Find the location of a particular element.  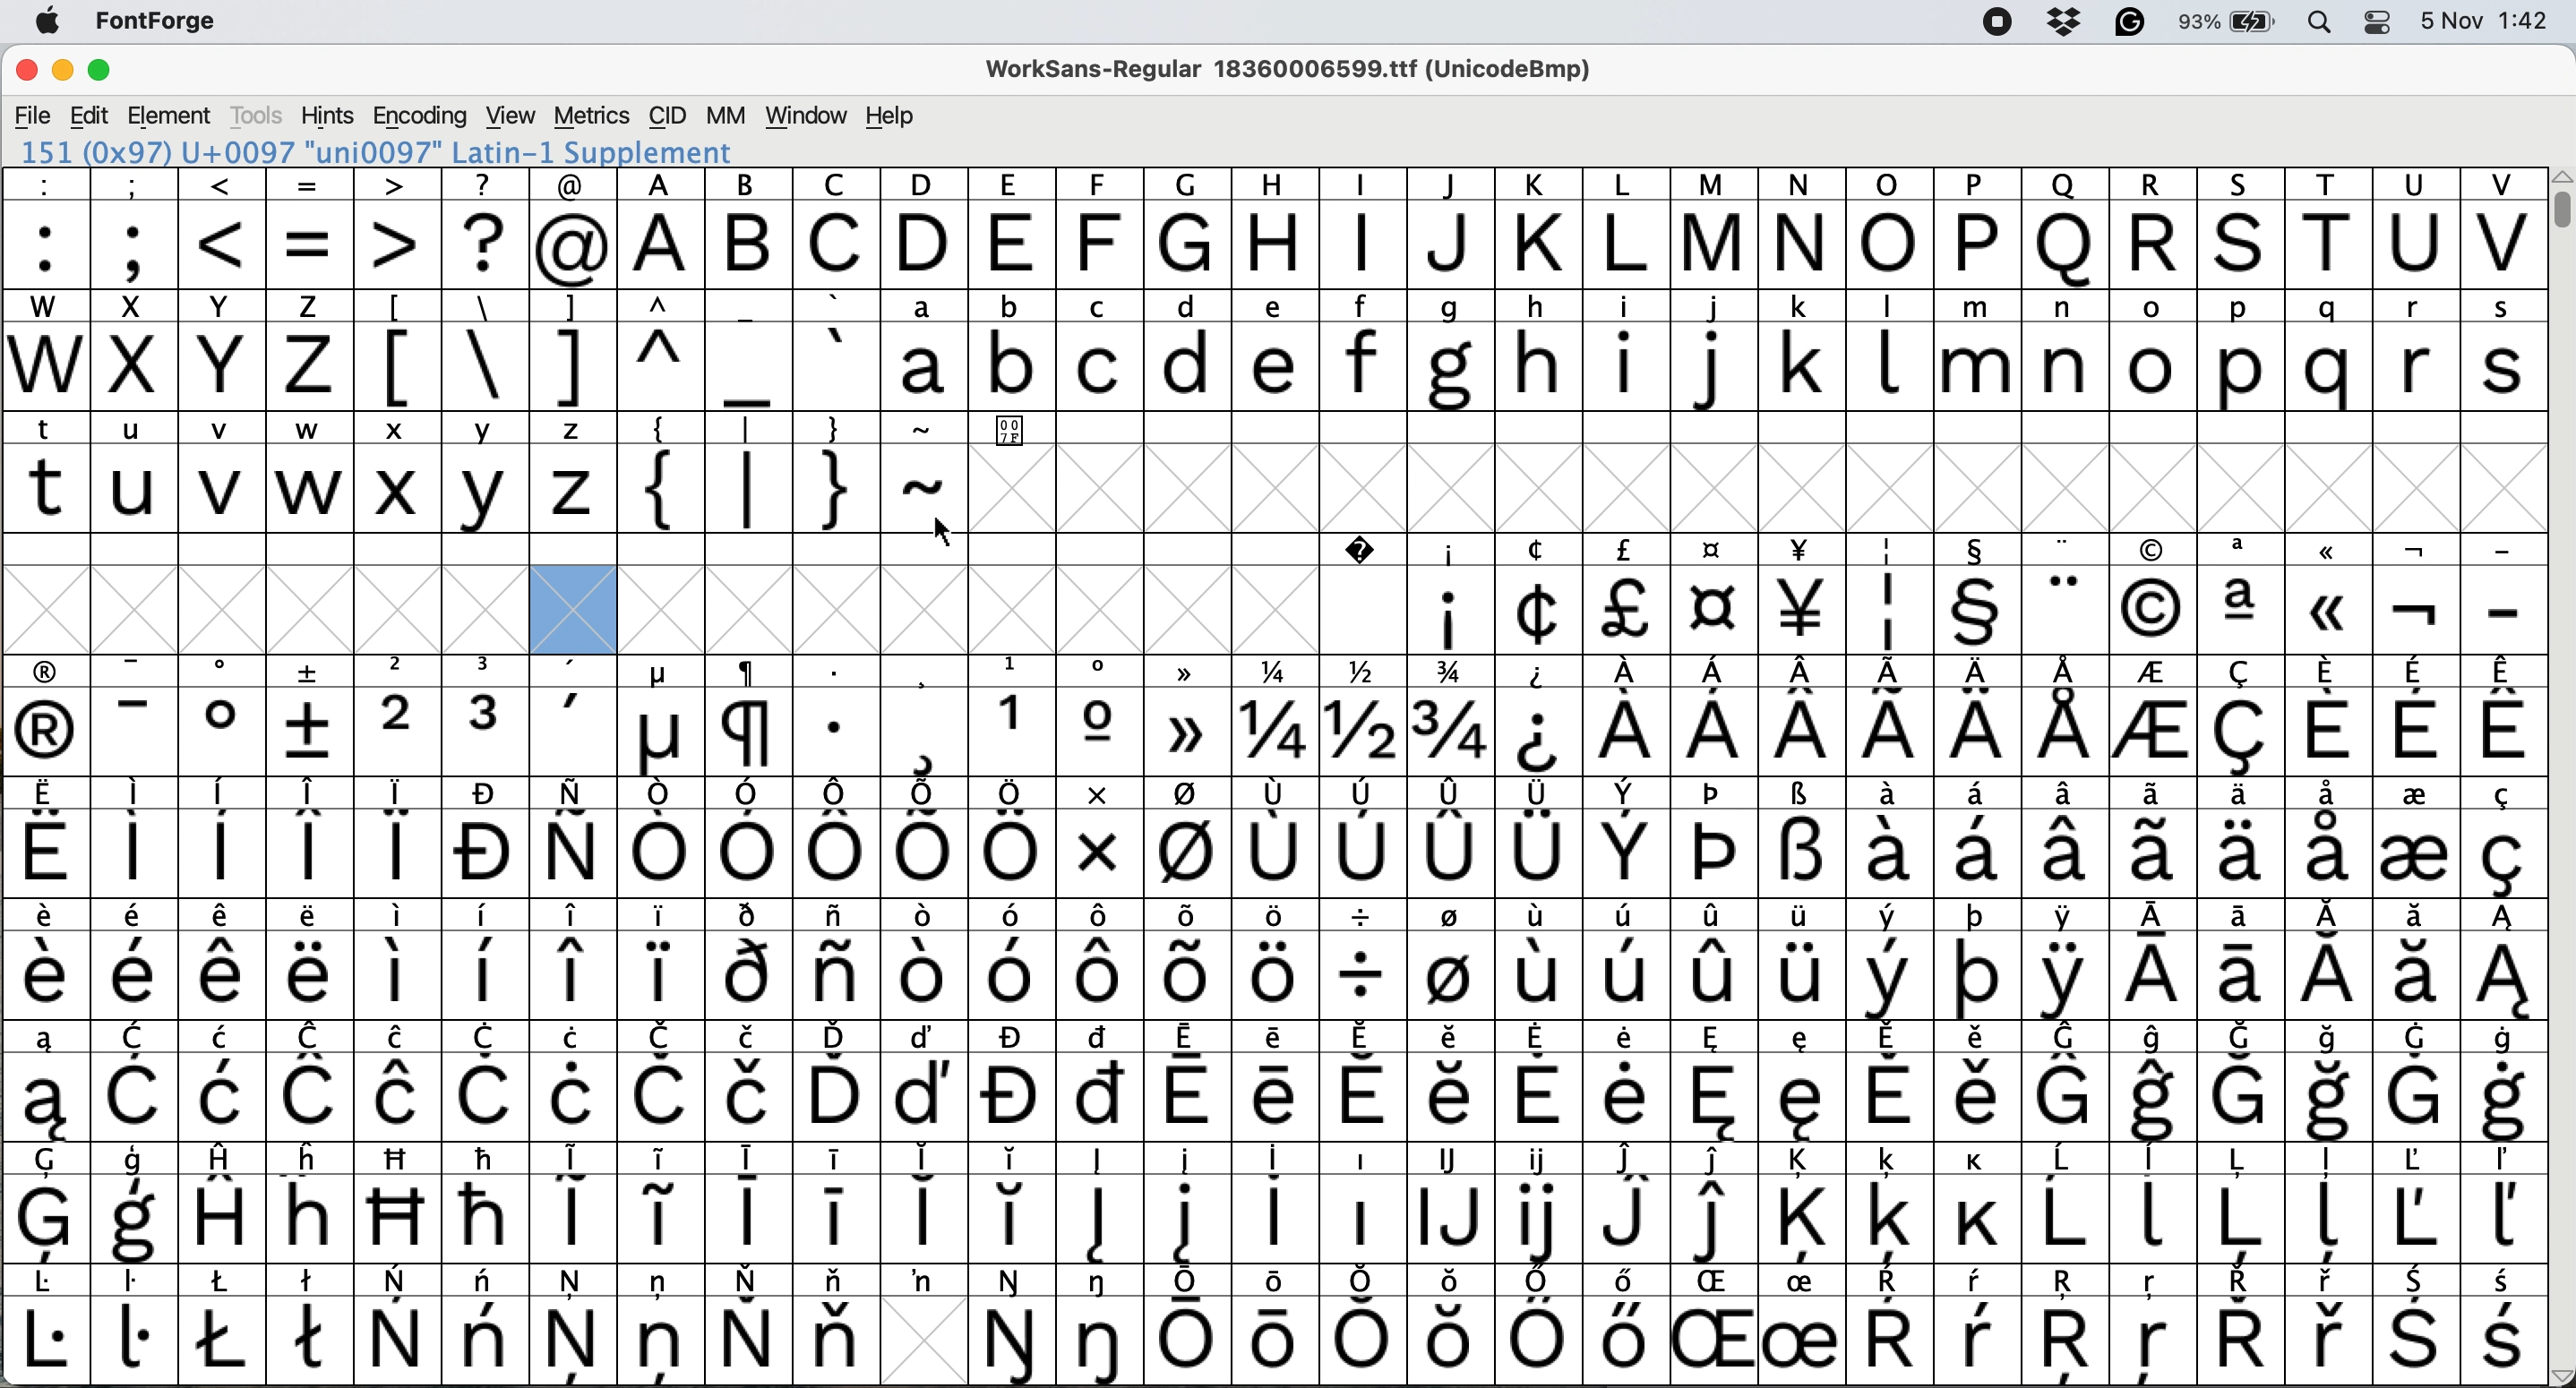

symbol is located at coordinates (2417, 1327).